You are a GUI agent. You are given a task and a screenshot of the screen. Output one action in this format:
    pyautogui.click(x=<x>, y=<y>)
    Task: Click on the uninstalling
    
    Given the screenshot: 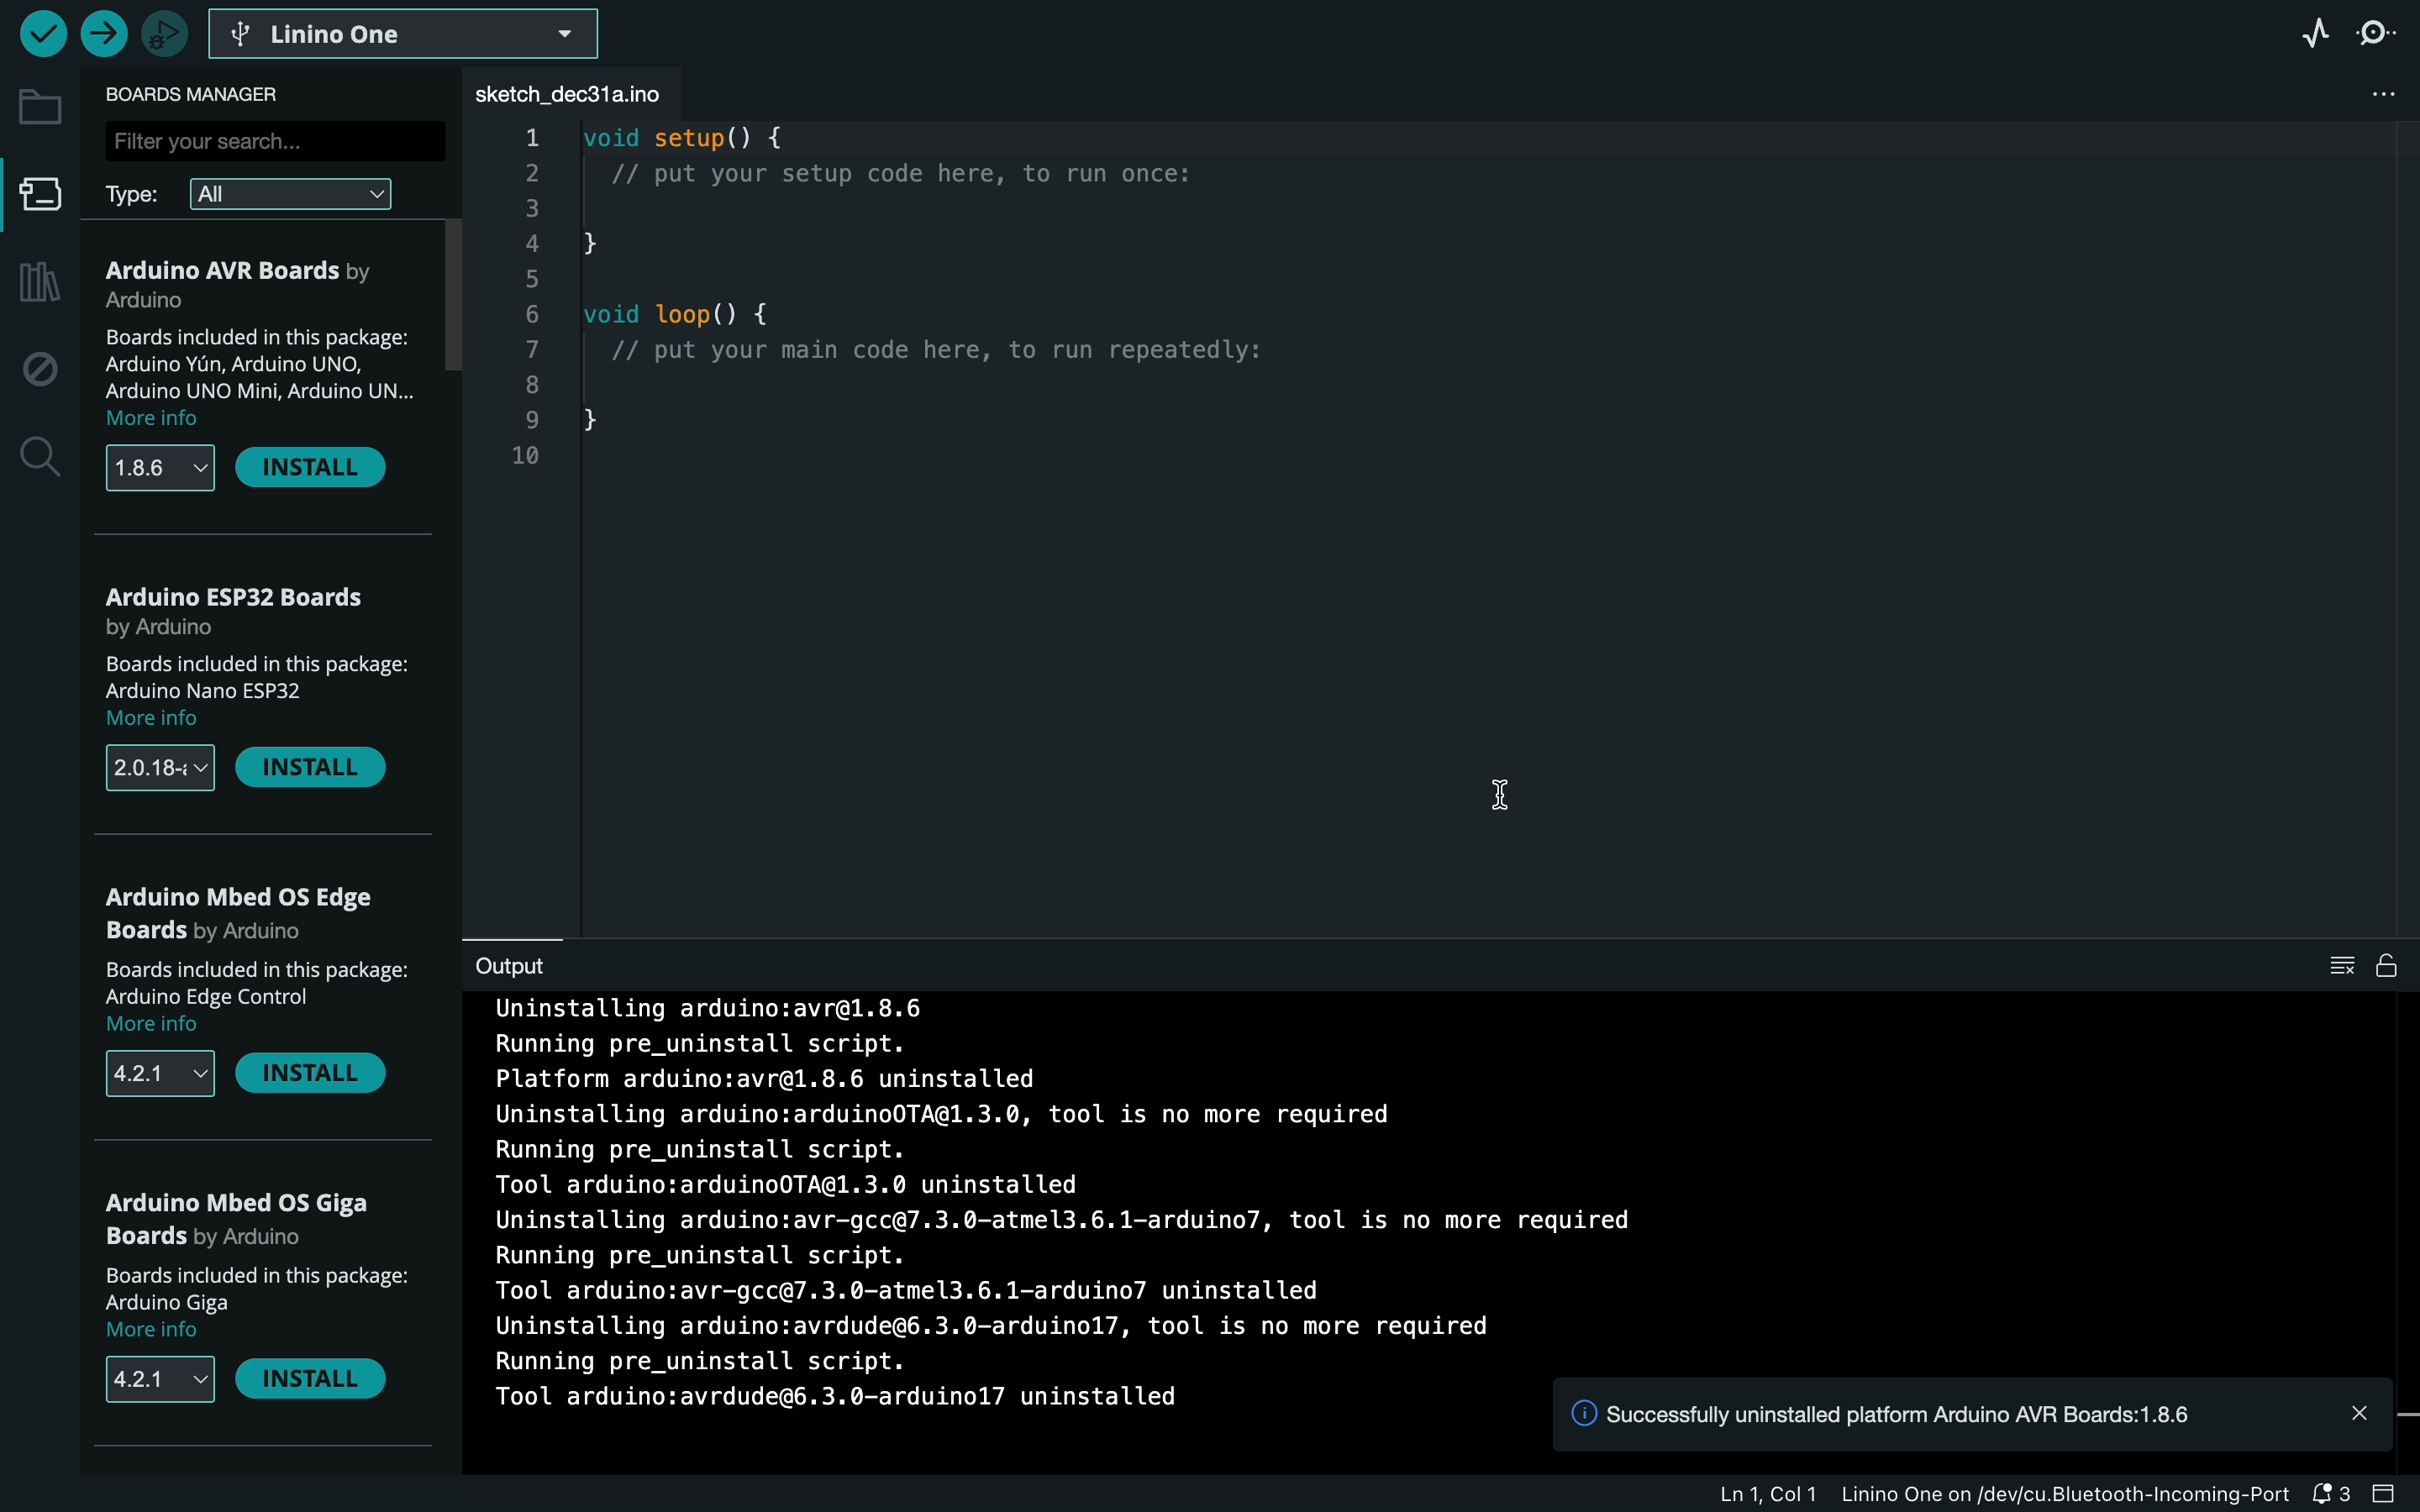 What is the action you would take?
    pyautogui.click(x=1067, y=1188)
    